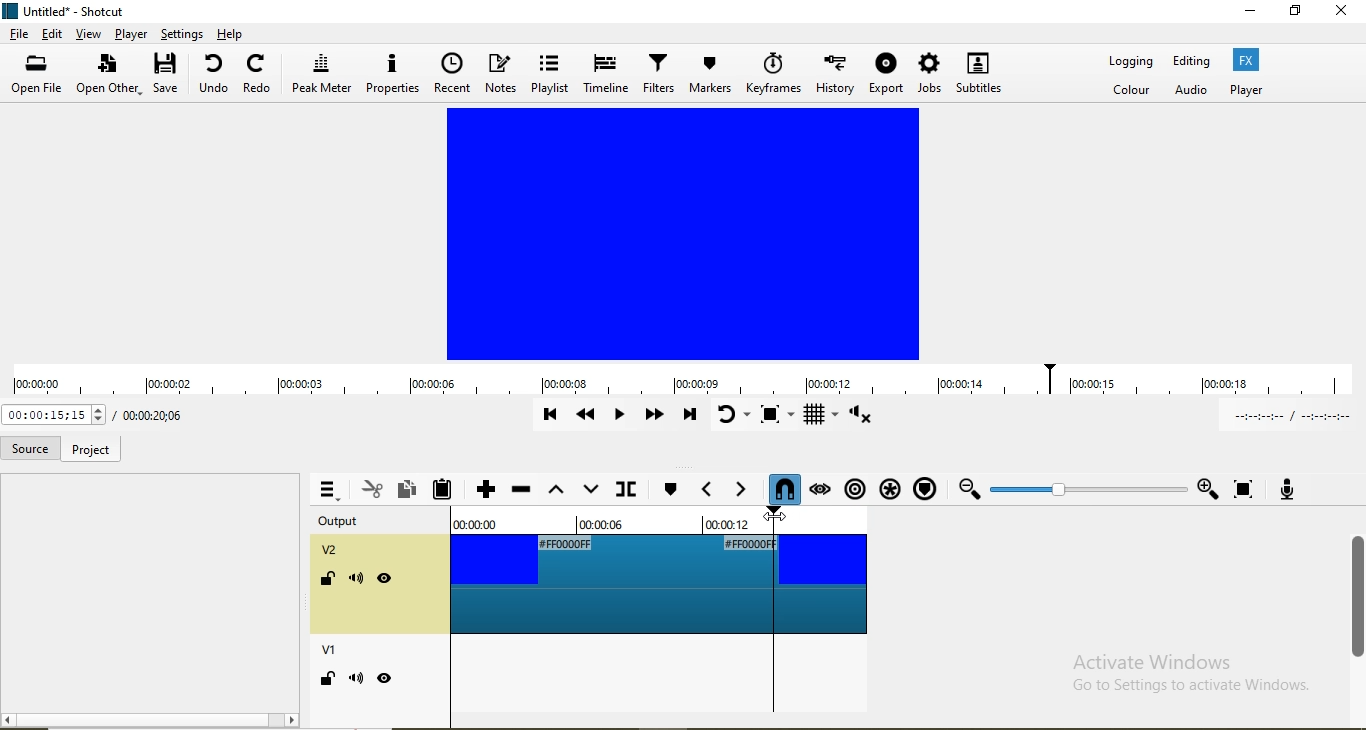 The width and height of the screenshot is (1366, 730). Describe the element at coordinates (327, 490) in the screenshot. I see `Timeline menu` at that location.